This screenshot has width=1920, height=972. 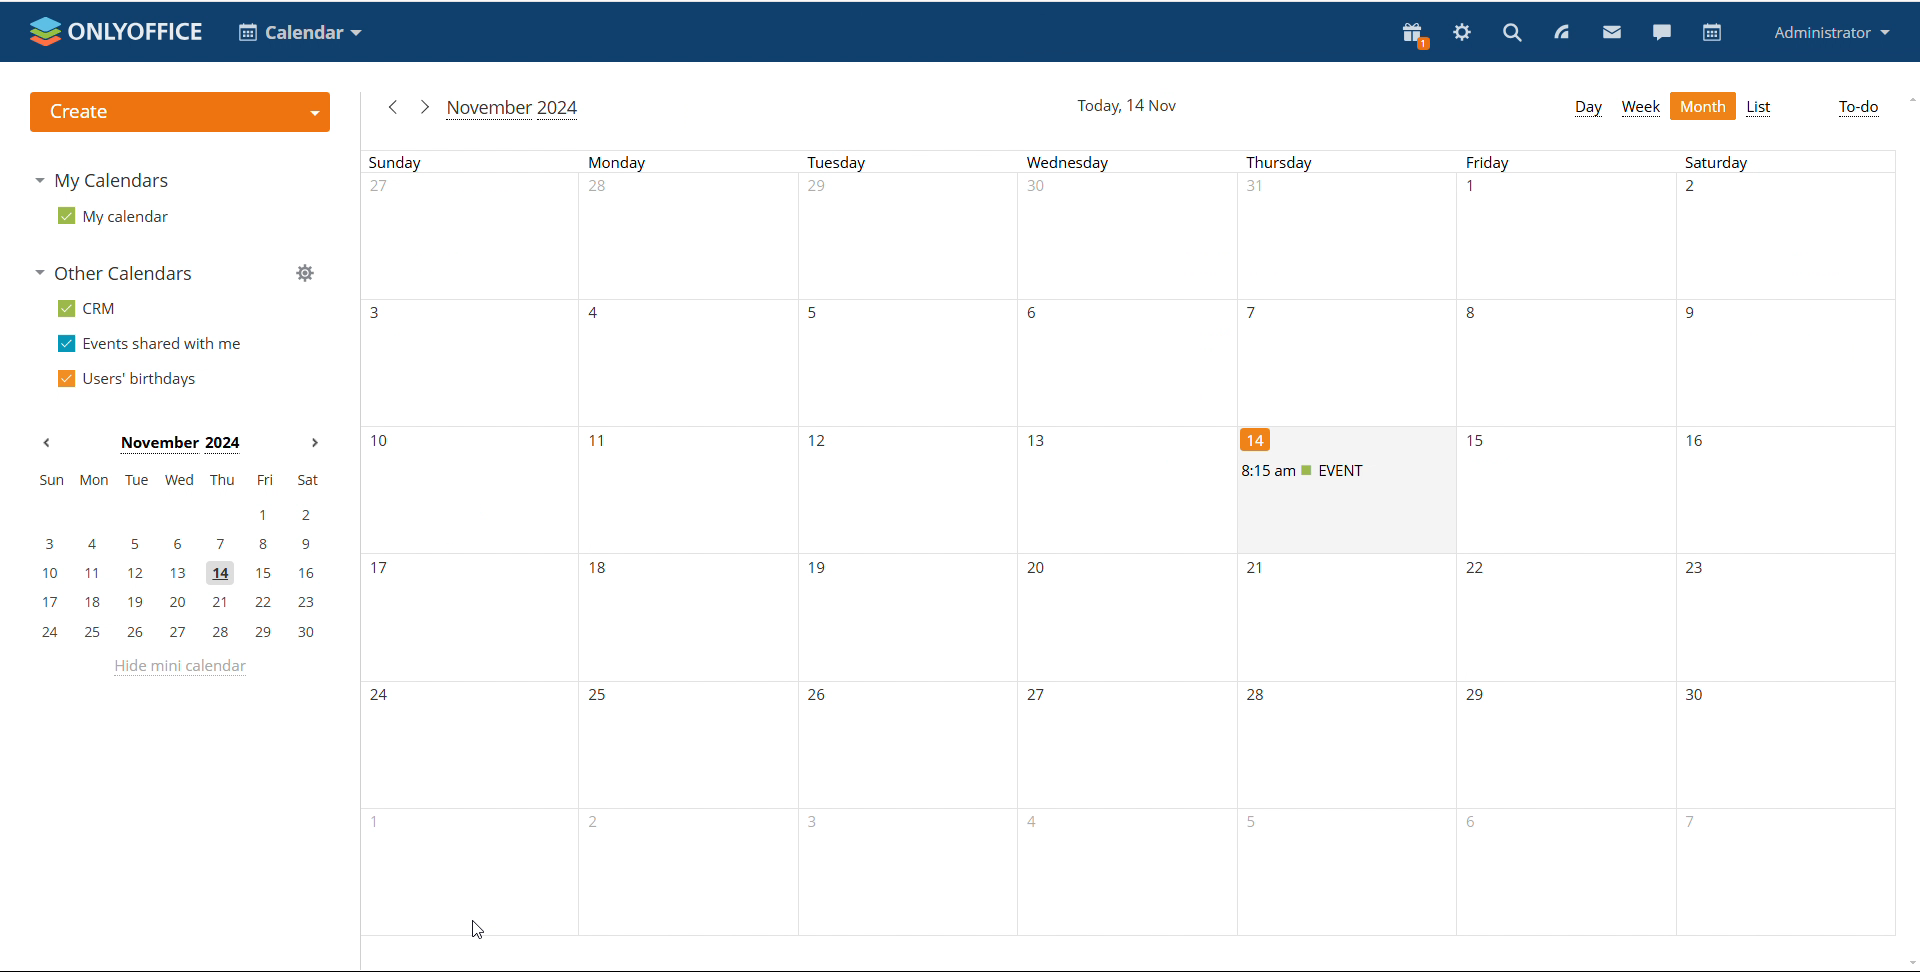 I want to click on current month, so click(x=515, y=109).